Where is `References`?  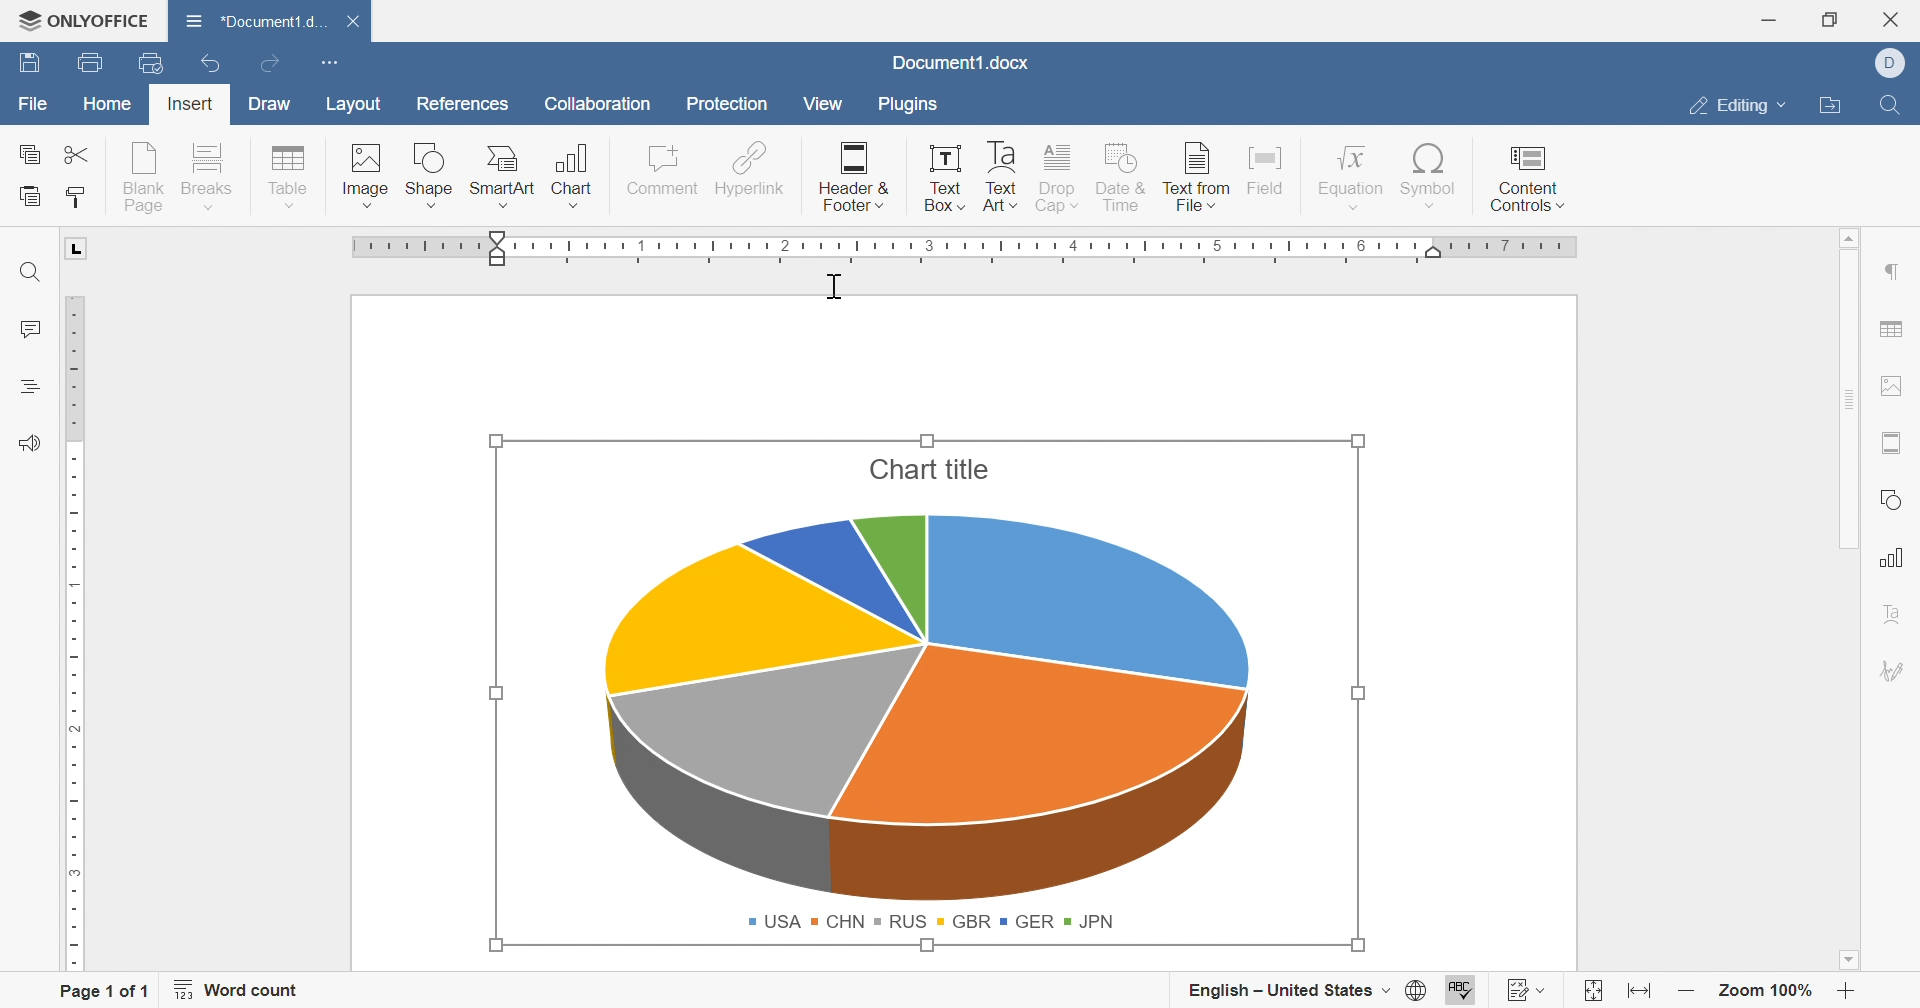
References is located at coordinates (465, 103).